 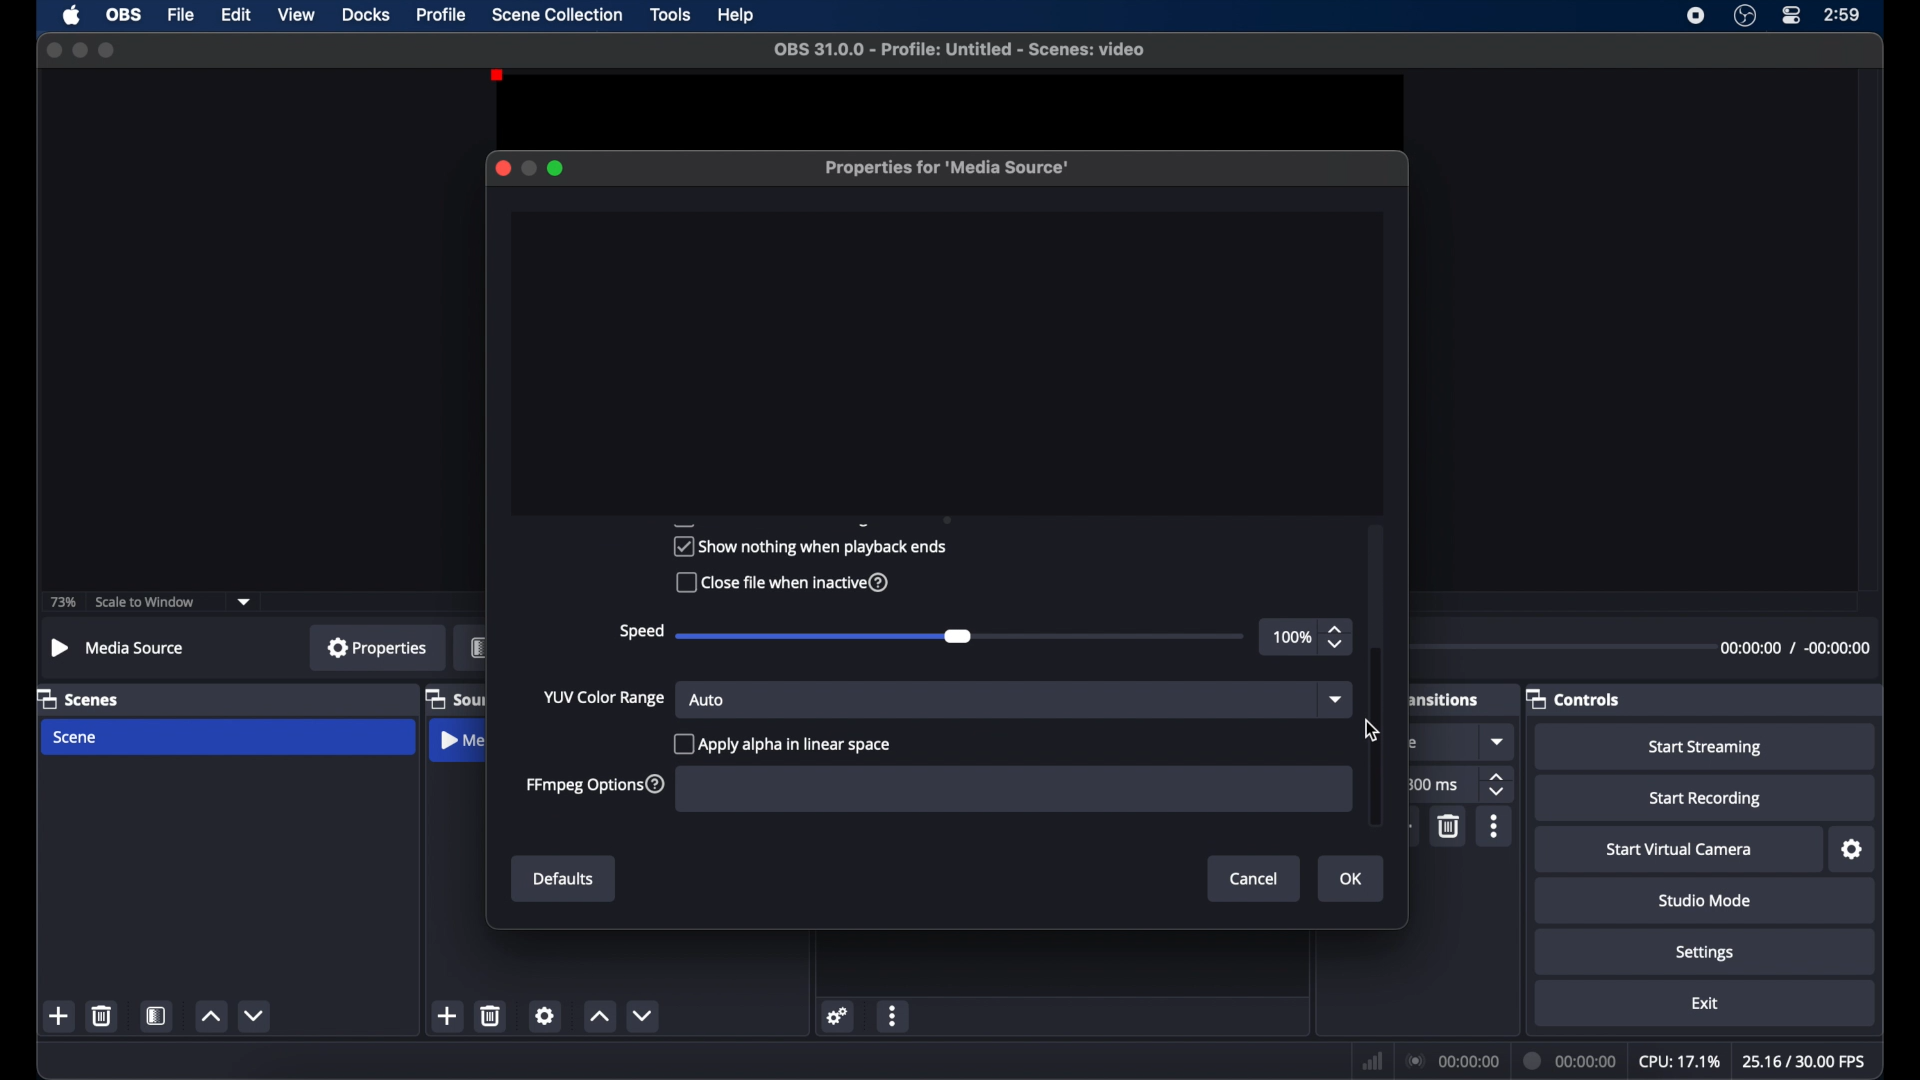 What do you see at coordinates (946, 167) in the screenshot?
I see `properties for media source` at bounding box center [946, 167].